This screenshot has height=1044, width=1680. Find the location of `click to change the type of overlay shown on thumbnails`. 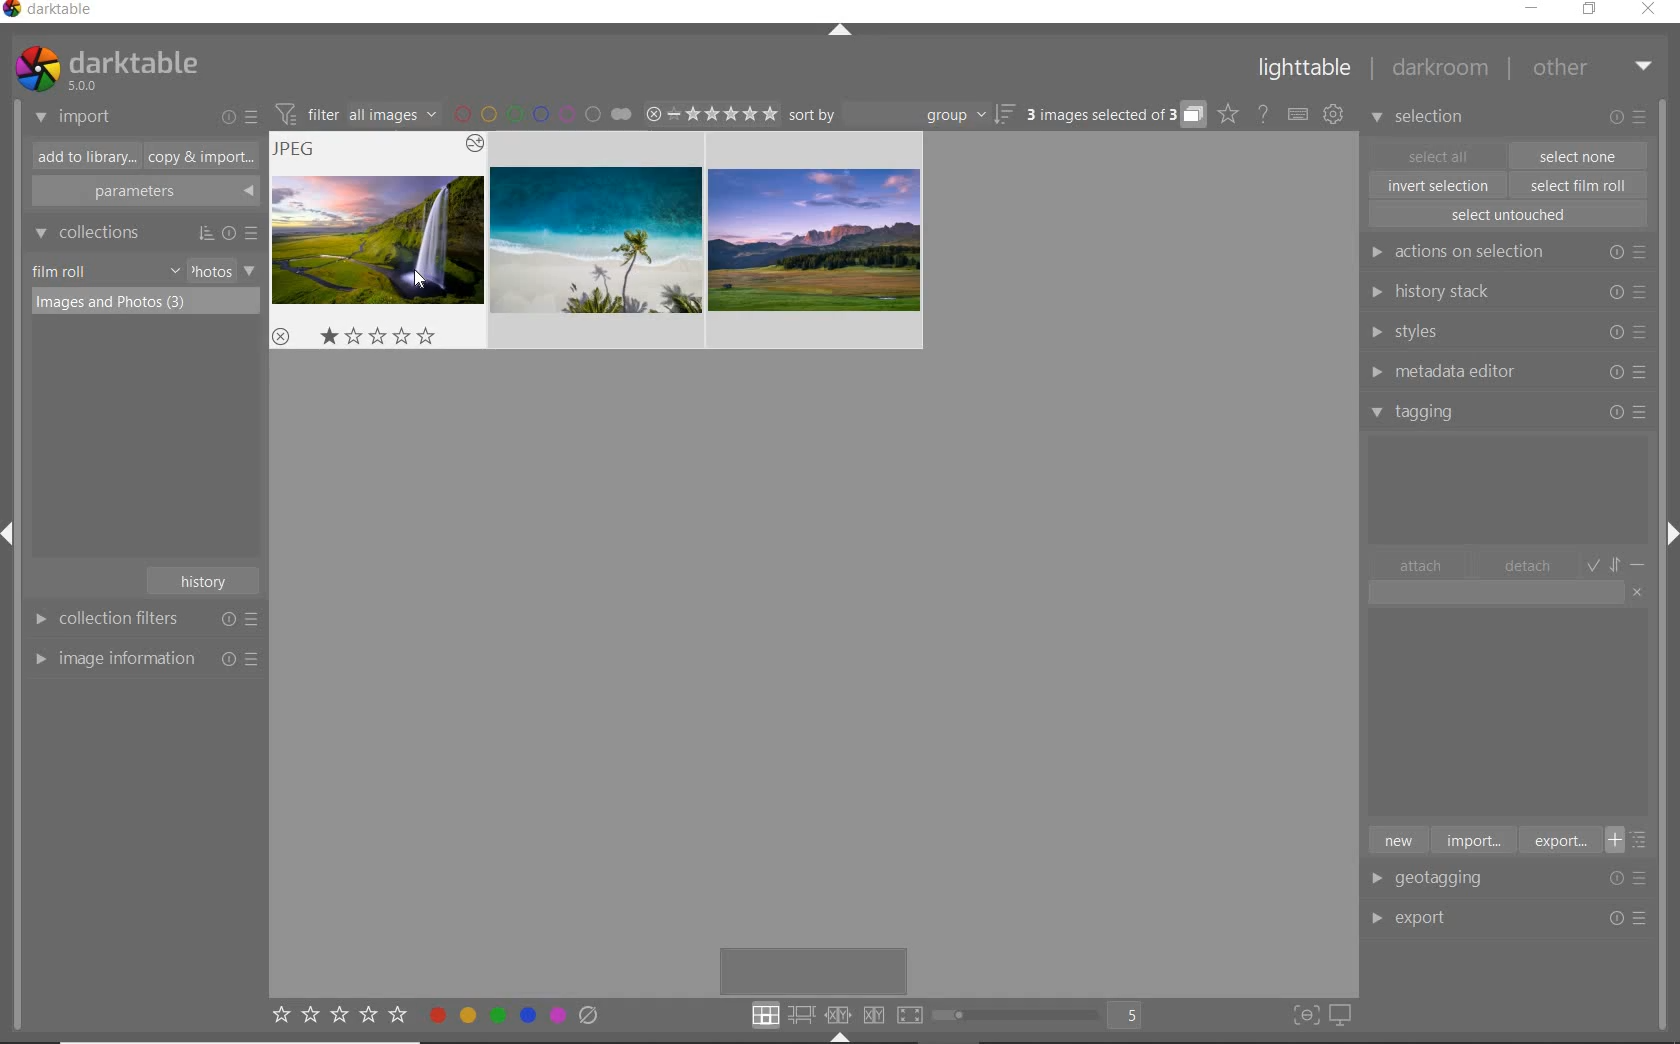

click to change the type of overlay shown on thumbnails is located at coordinates (1229, 114).